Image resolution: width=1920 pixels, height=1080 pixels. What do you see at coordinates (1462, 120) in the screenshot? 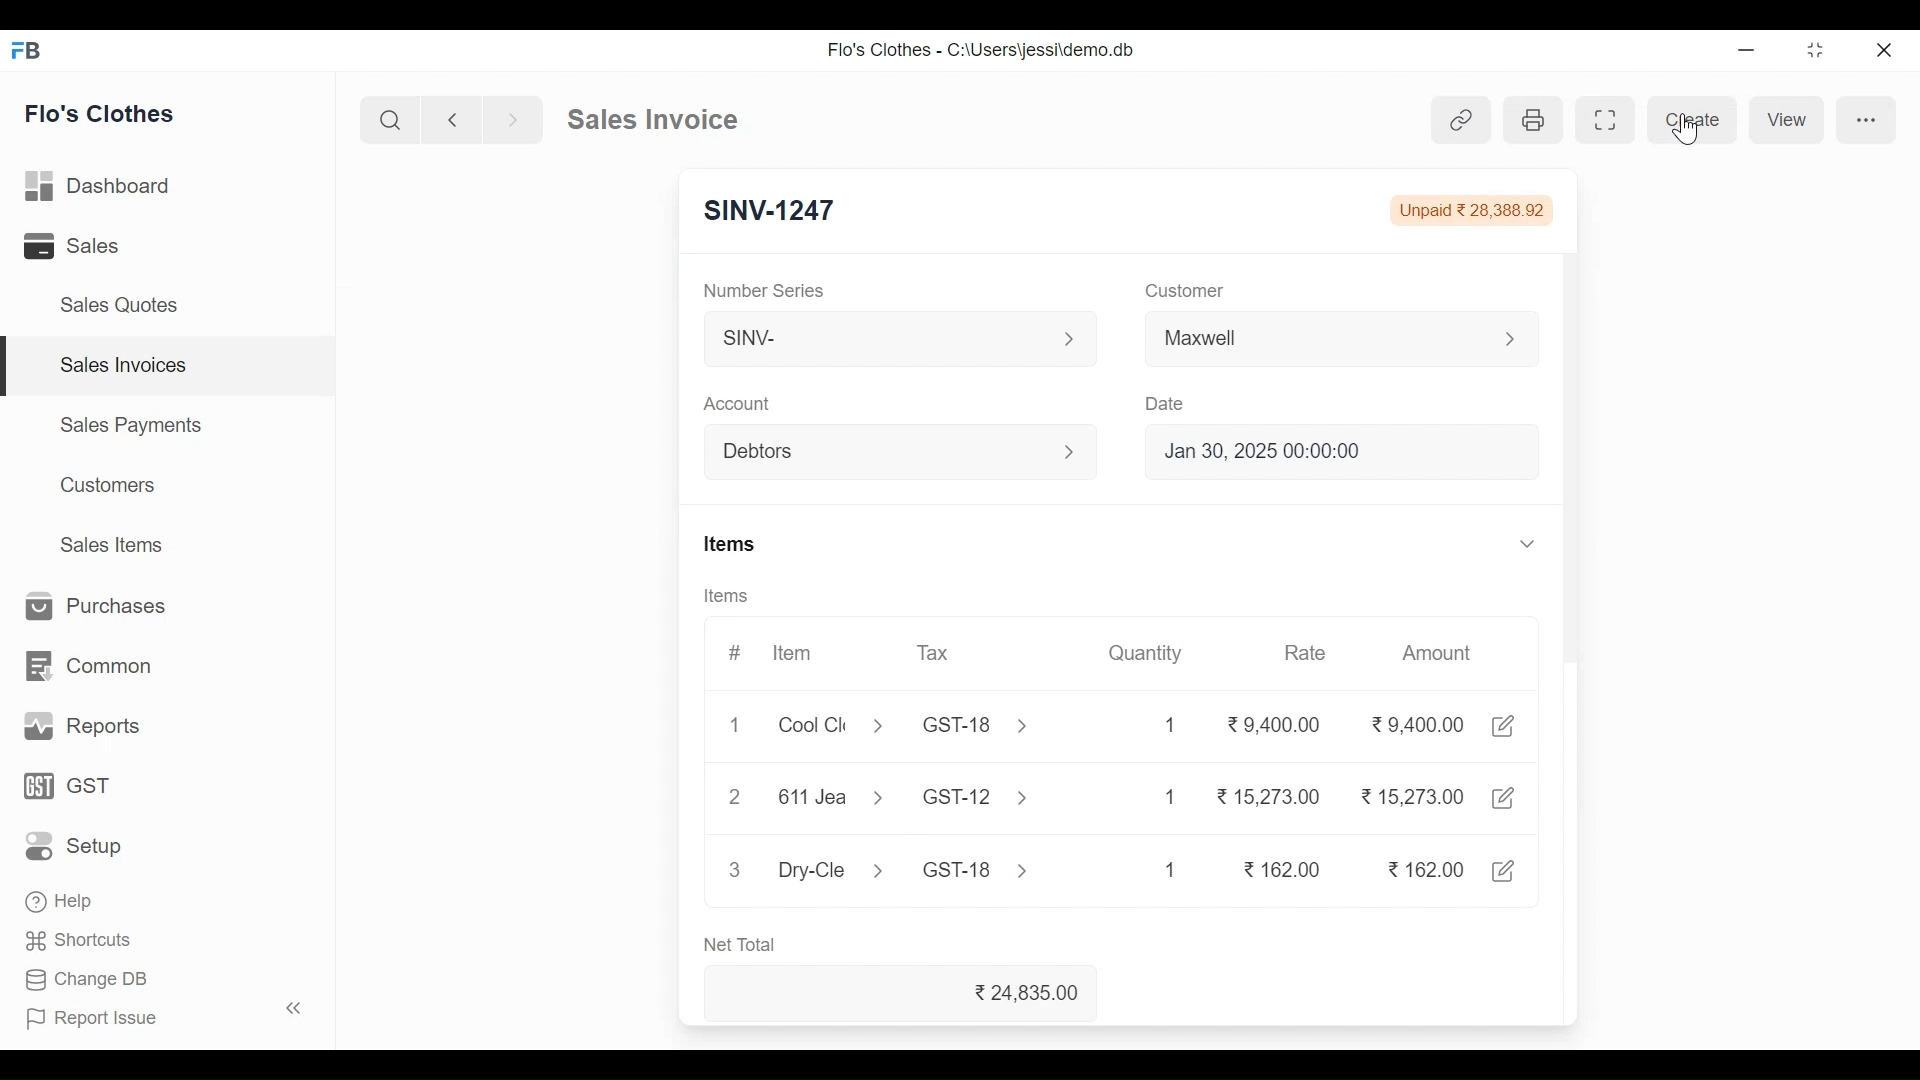
I see `View link references` at bounding box center [1462, 120].